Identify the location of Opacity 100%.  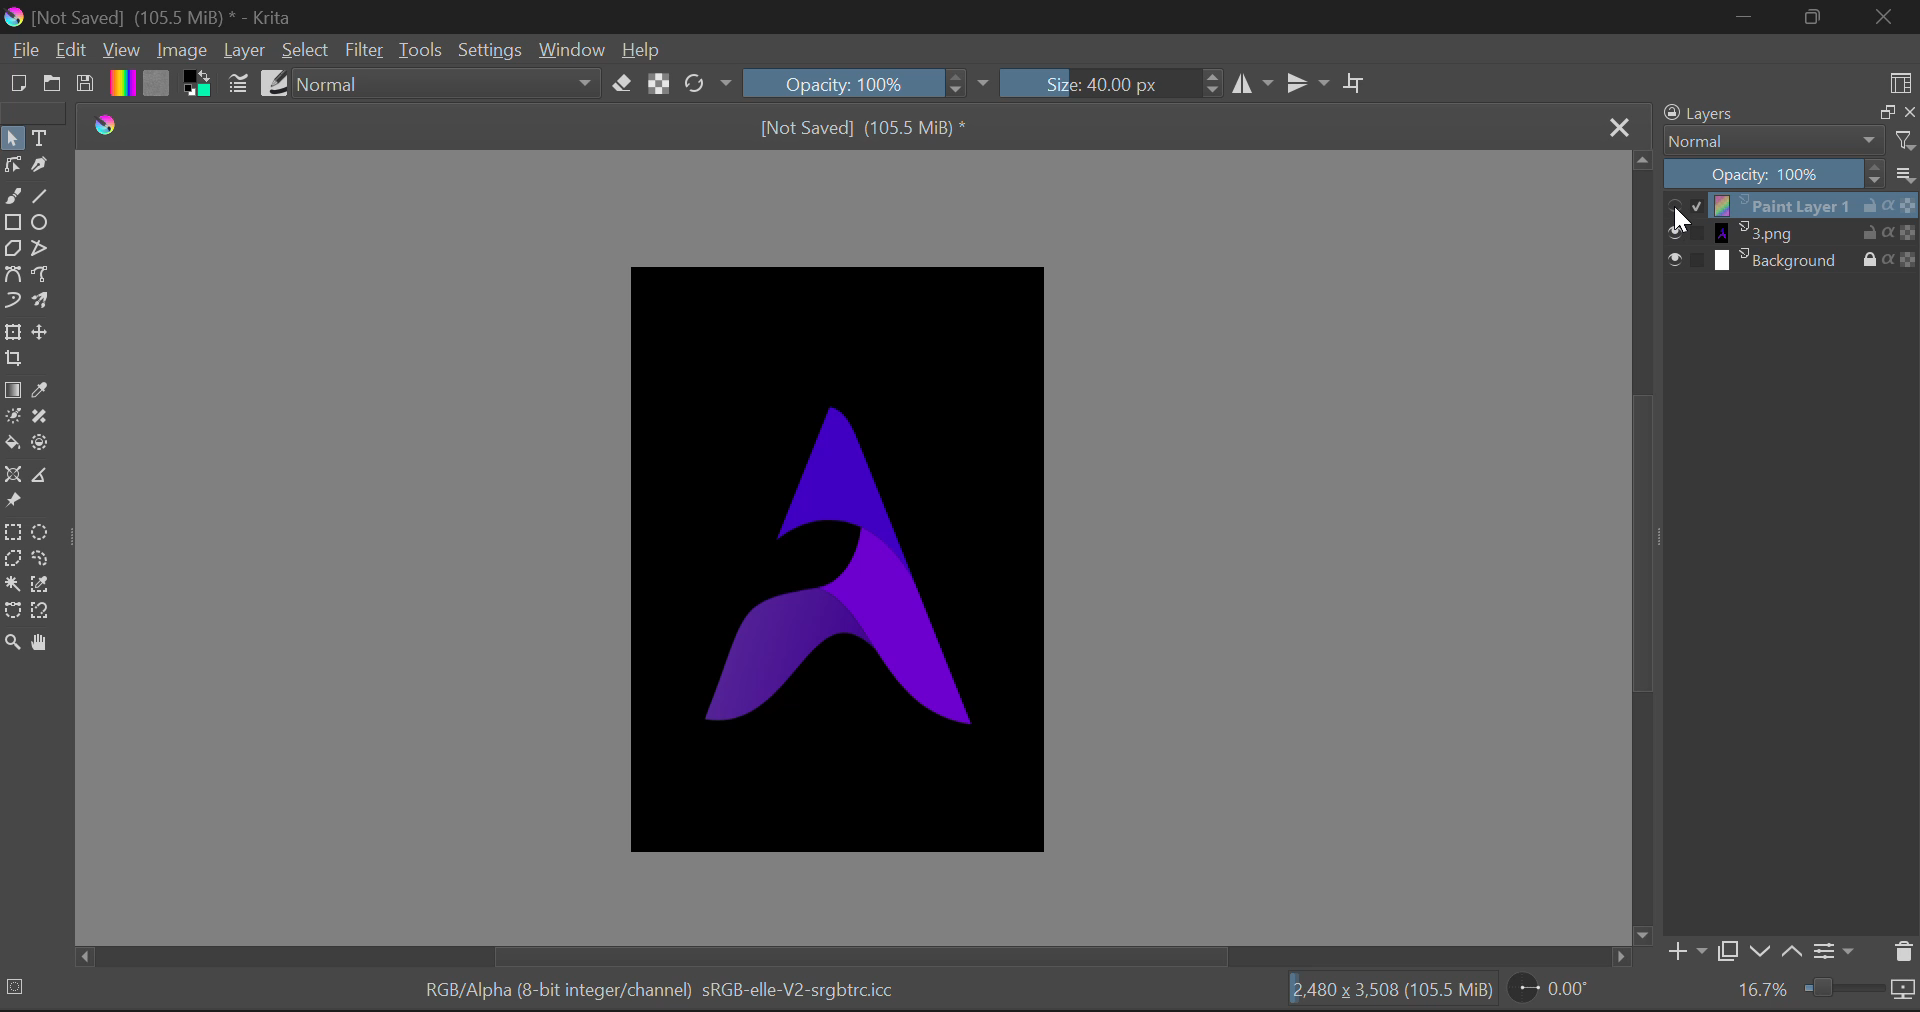
(1762, 174).